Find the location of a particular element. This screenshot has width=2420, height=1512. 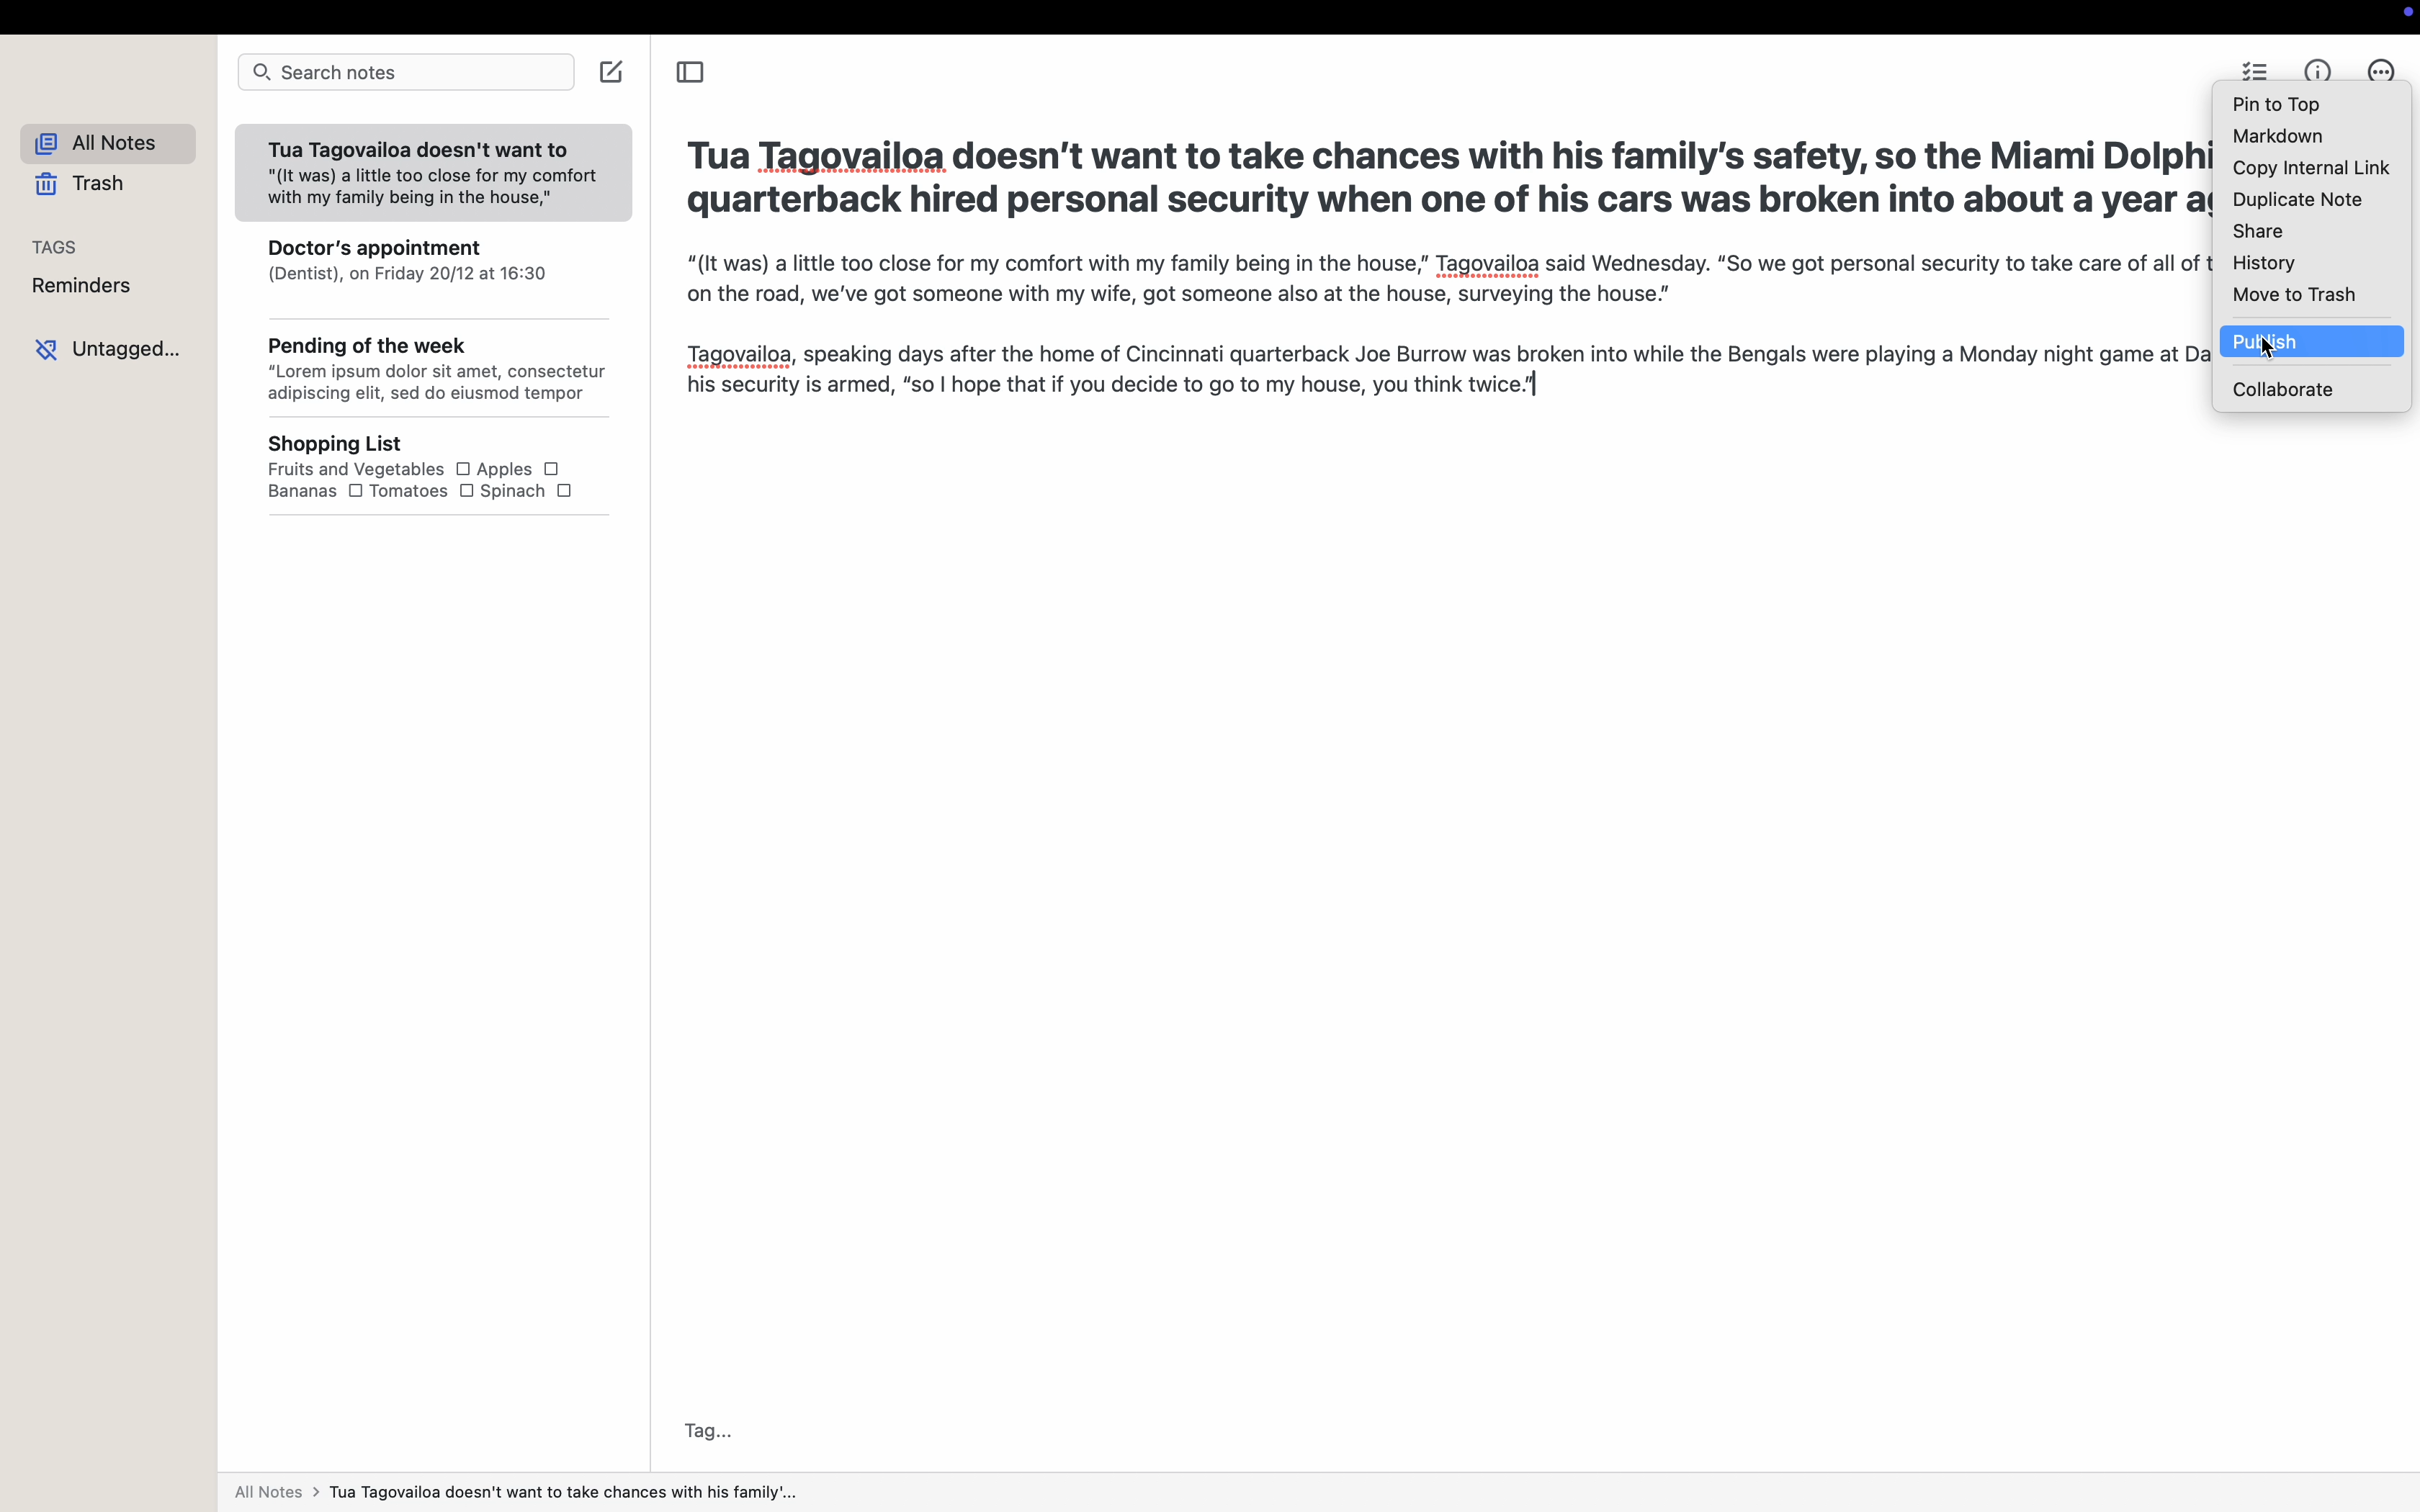

click on publish is located at coordinates (2315, 341).